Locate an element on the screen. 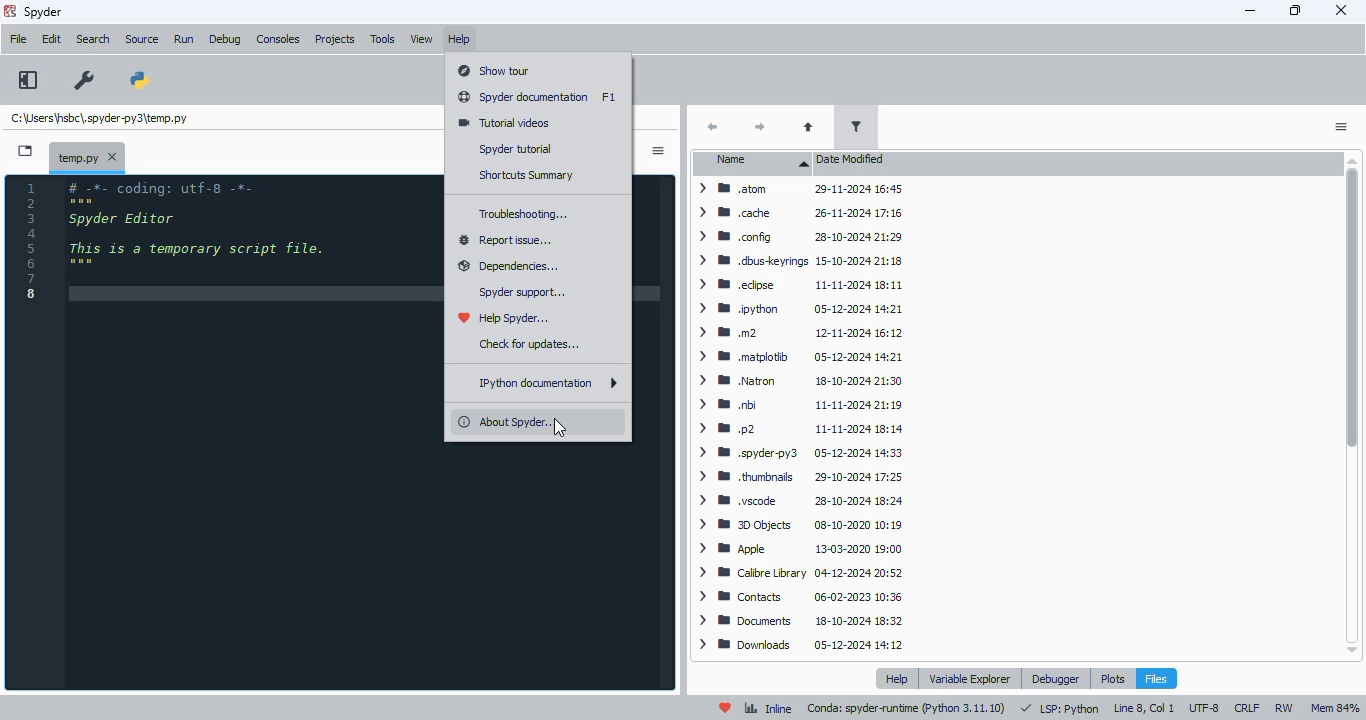  help is located at coordinates (458, 40).